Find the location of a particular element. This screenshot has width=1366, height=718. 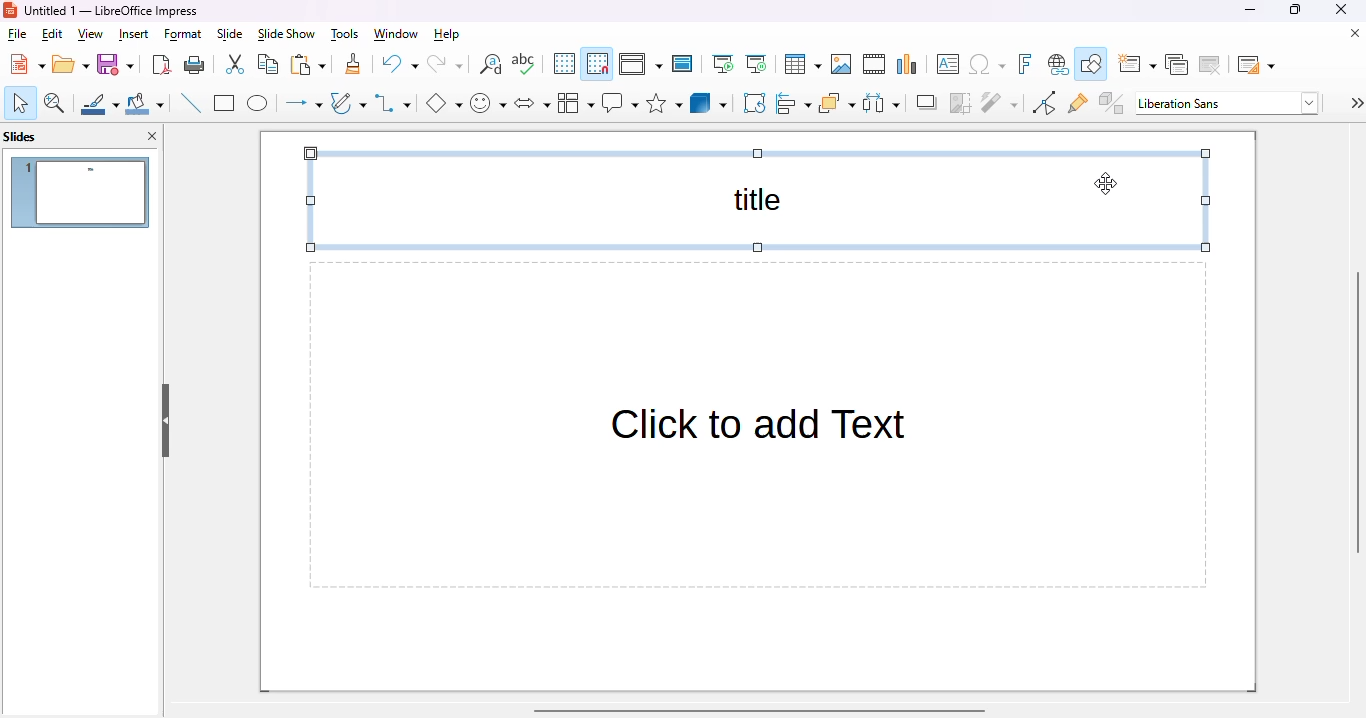

clone formatting is located at coordinates (353, 64).